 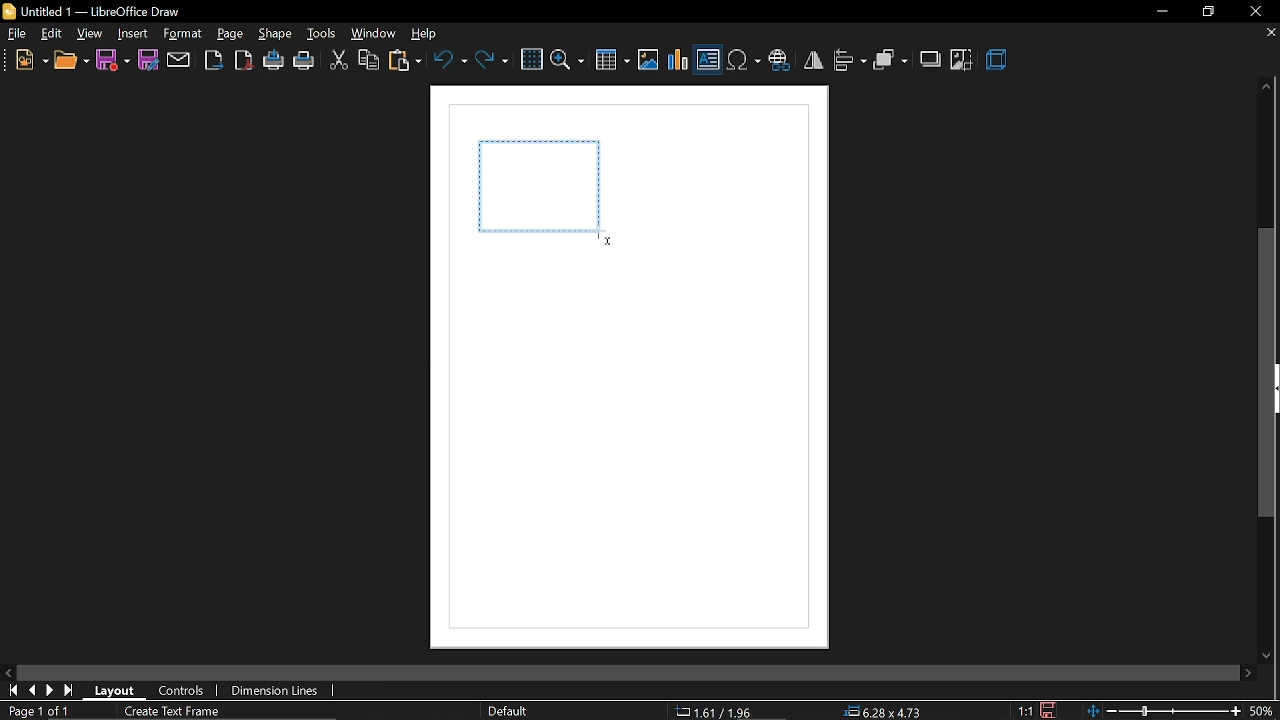 What do you see at coordinates (613, 62) in the screenshot?
I see `insert table` at bounding box center [613, 62].